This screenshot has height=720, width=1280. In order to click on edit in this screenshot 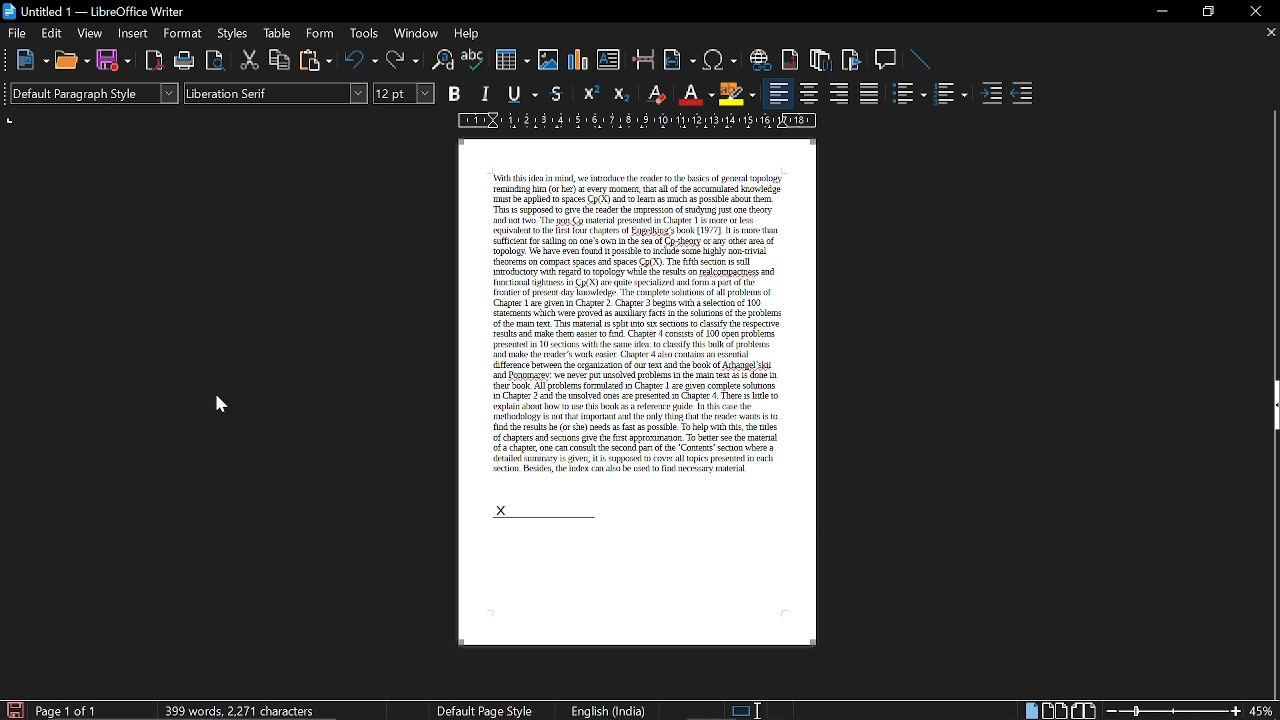, I will do `click(51, 33)`.